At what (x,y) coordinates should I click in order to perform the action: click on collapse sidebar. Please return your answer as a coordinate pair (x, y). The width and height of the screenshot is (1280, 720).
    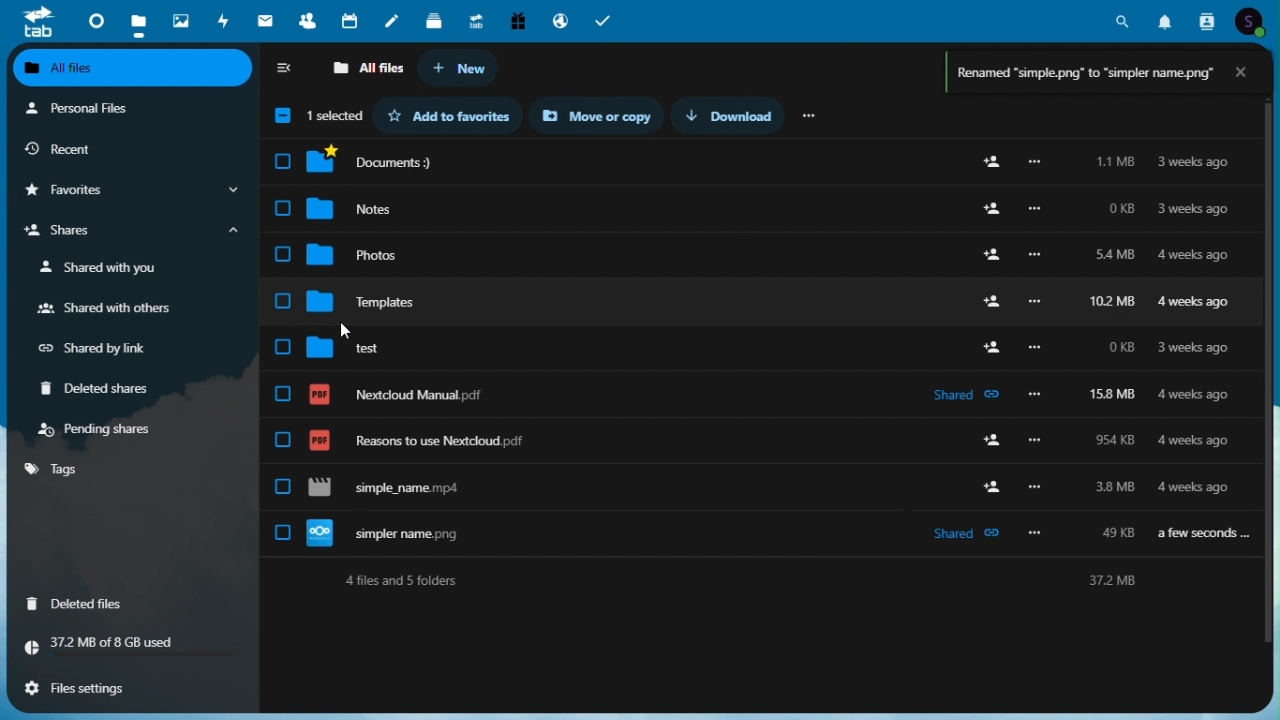
    Looking at the image, I should click on (286, 70).